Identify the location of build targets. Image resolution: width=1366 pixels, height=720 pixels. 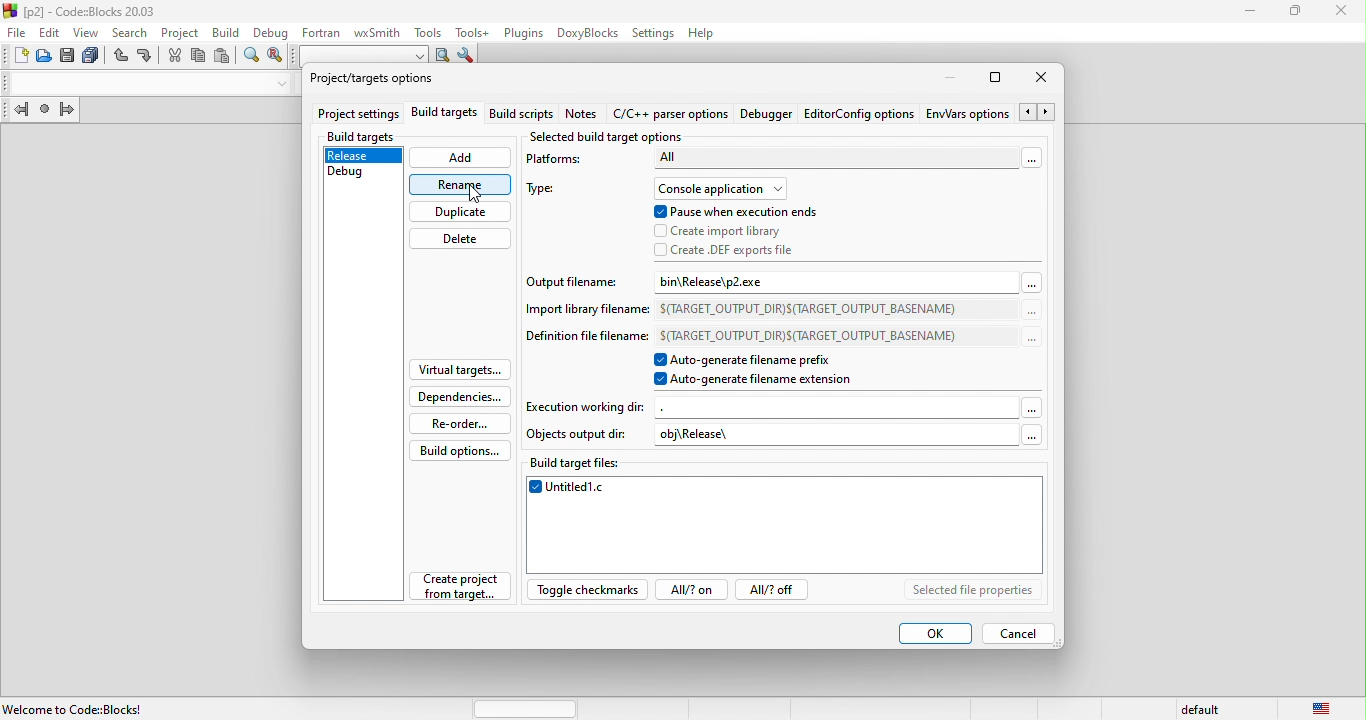
(444, 114).